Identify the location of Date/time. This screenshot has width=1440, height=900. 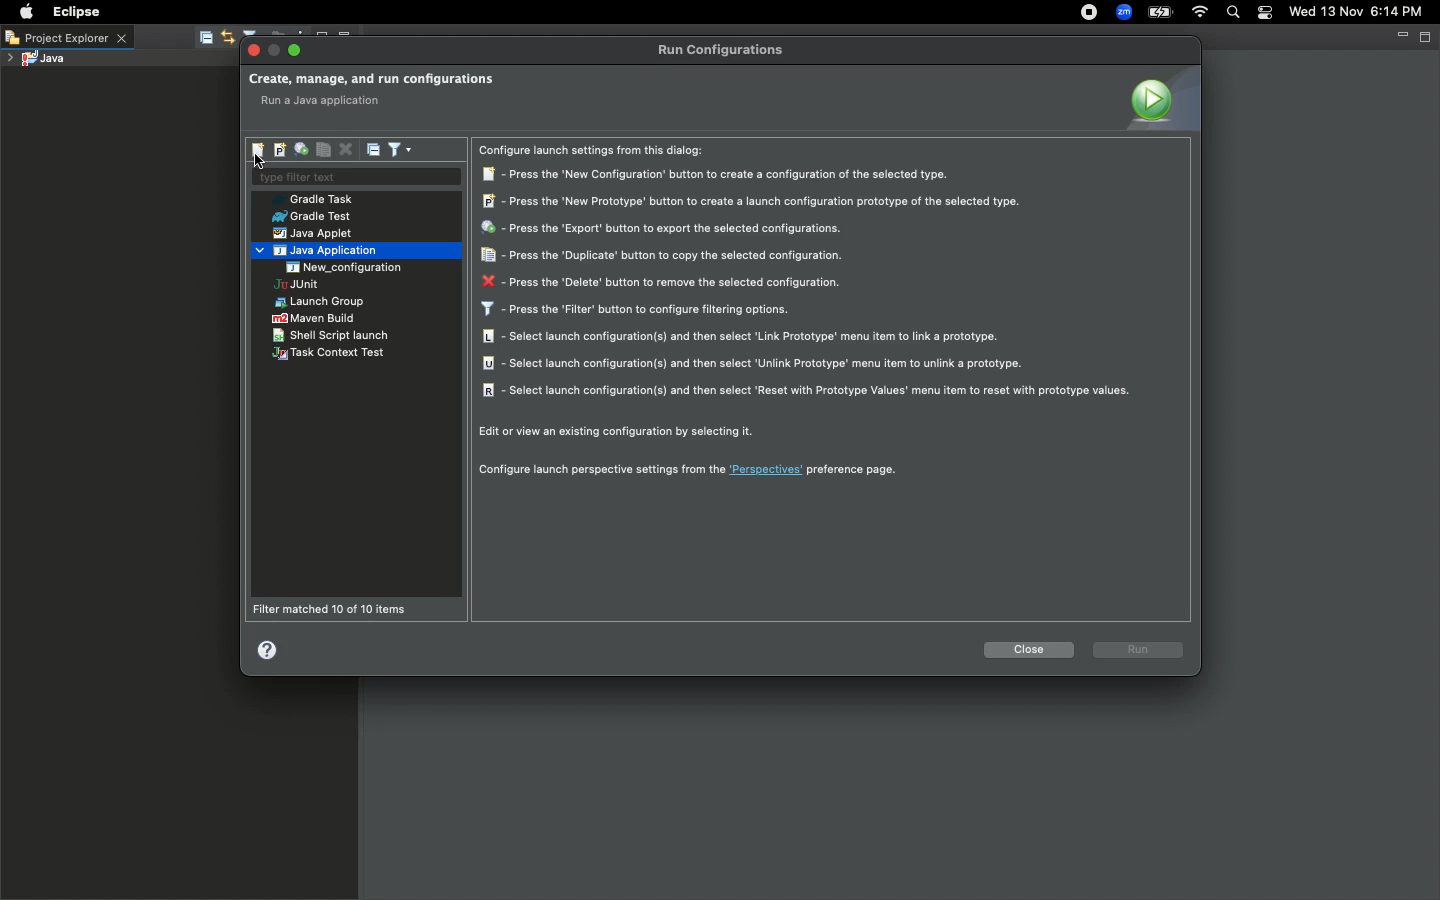
(1364, 11).